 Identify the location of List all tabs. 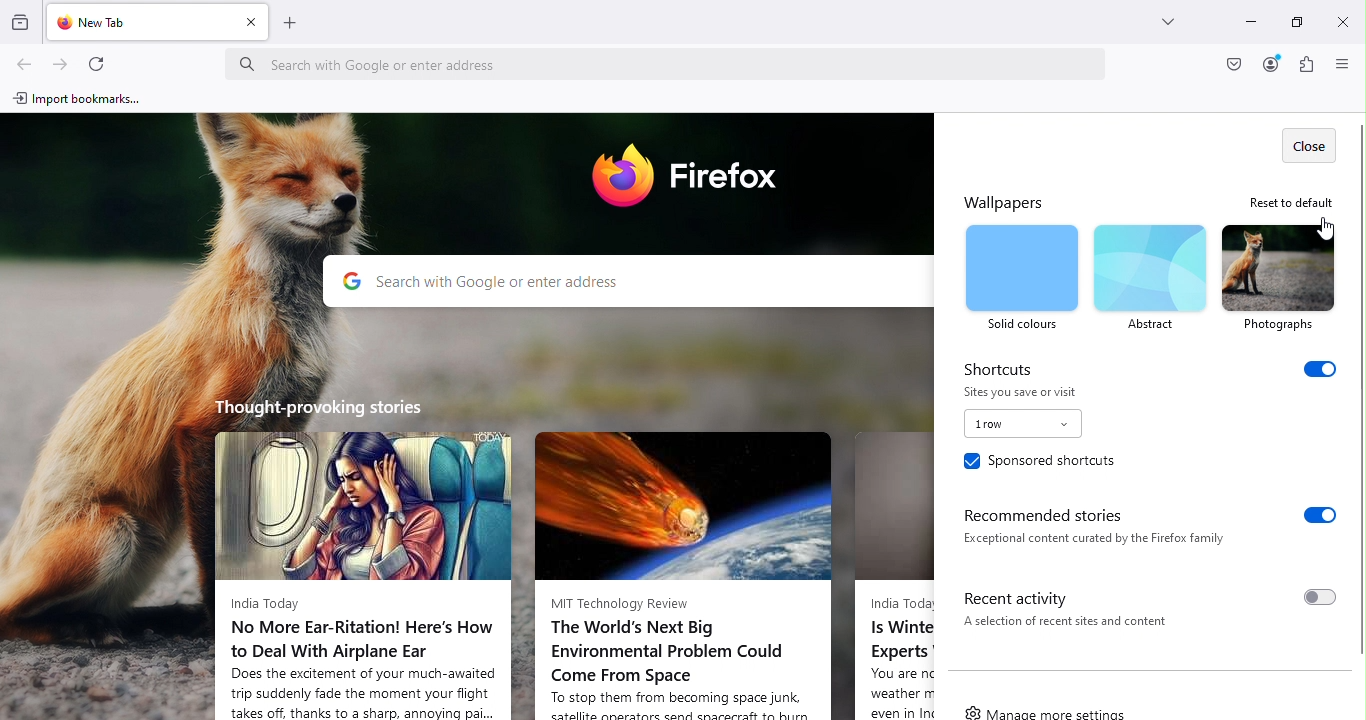
(1171, 26).